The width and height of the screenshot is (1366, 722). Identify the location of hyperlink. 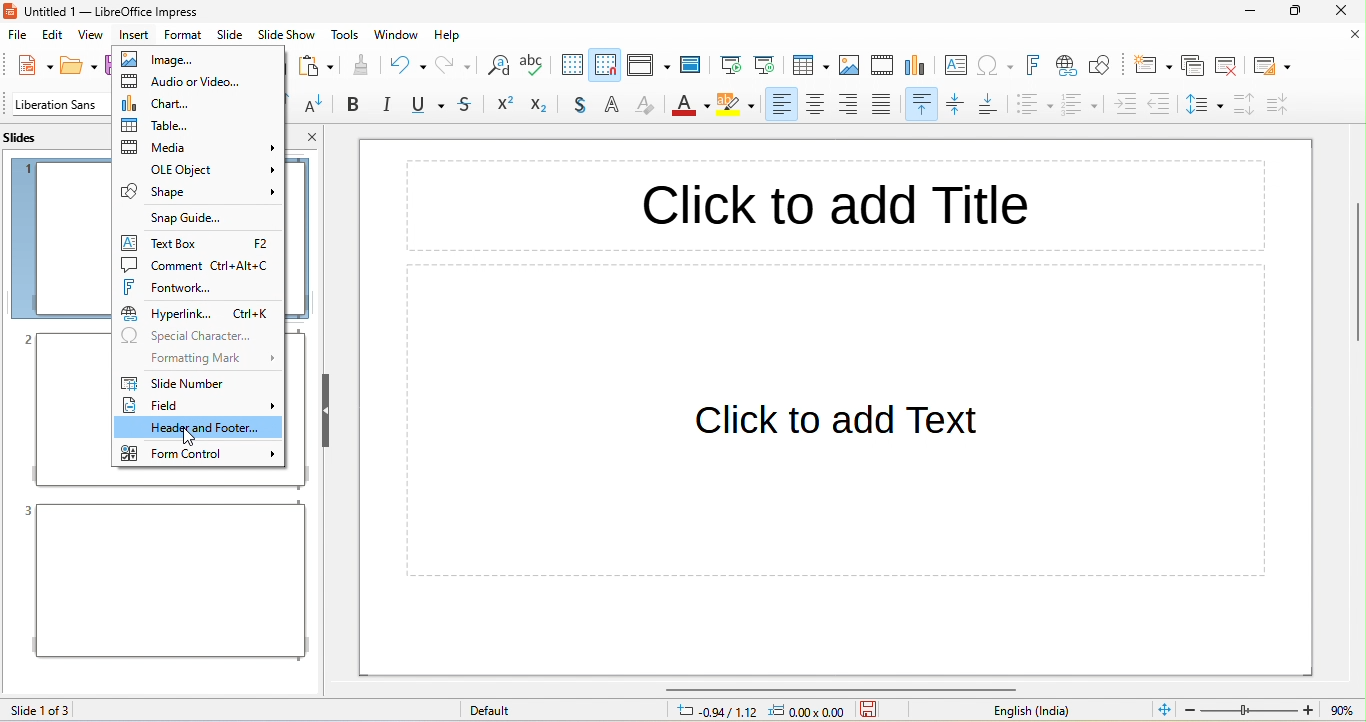
(1068, 68).